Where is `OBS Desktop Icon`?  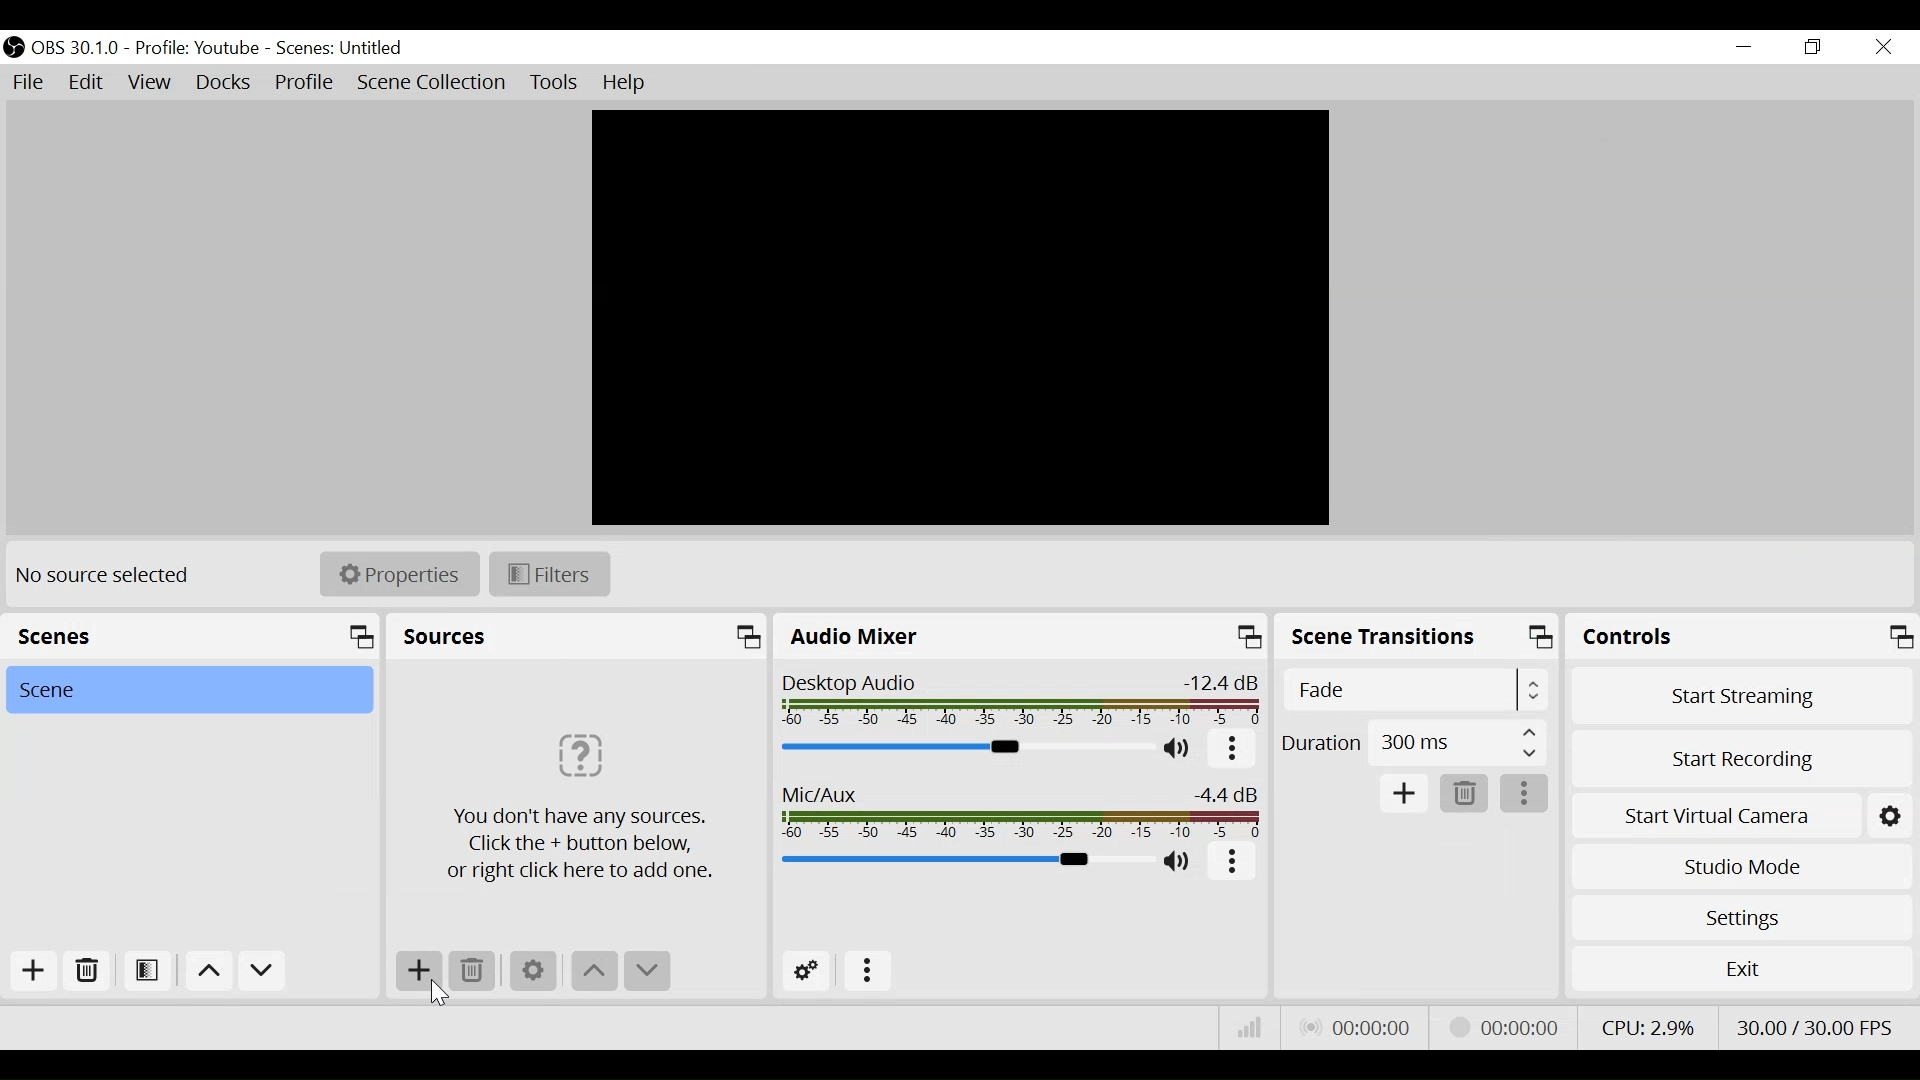
OBS Desktop Icon is located at coordinates (12, 48).